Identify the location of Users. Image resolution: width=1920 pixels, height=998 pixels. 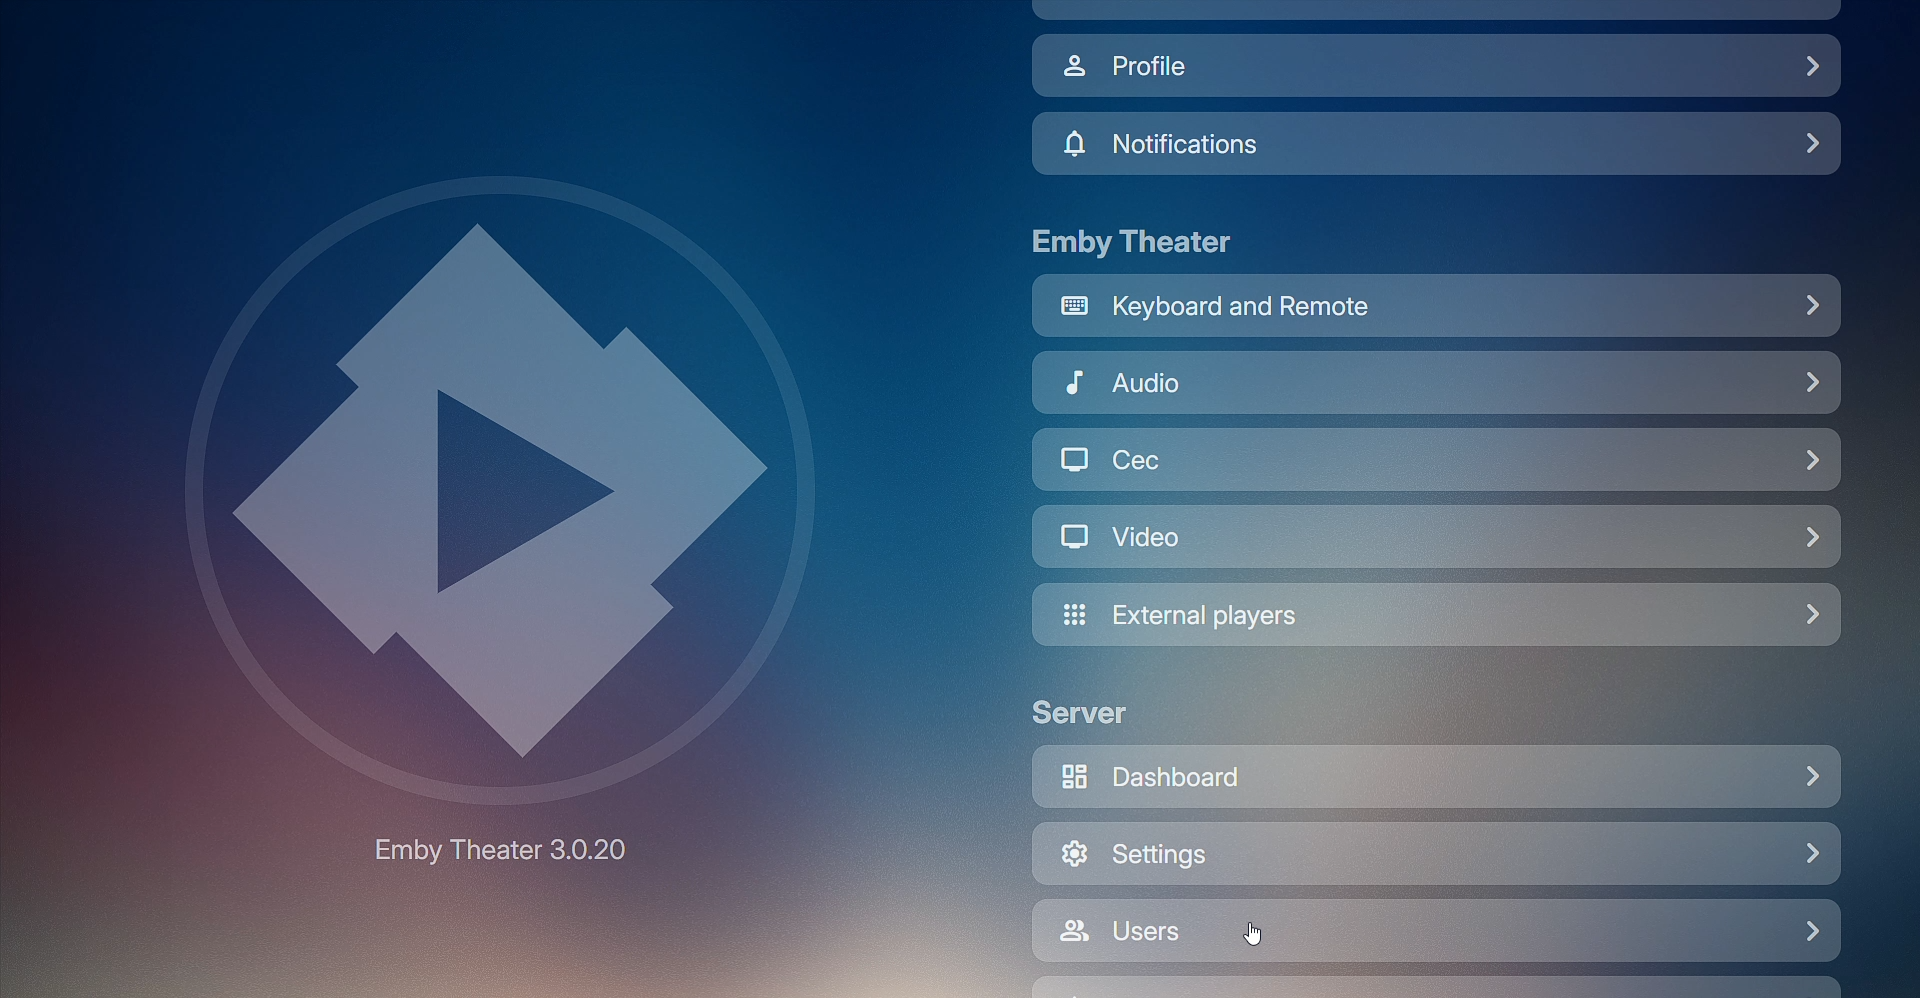
(1436, 930).